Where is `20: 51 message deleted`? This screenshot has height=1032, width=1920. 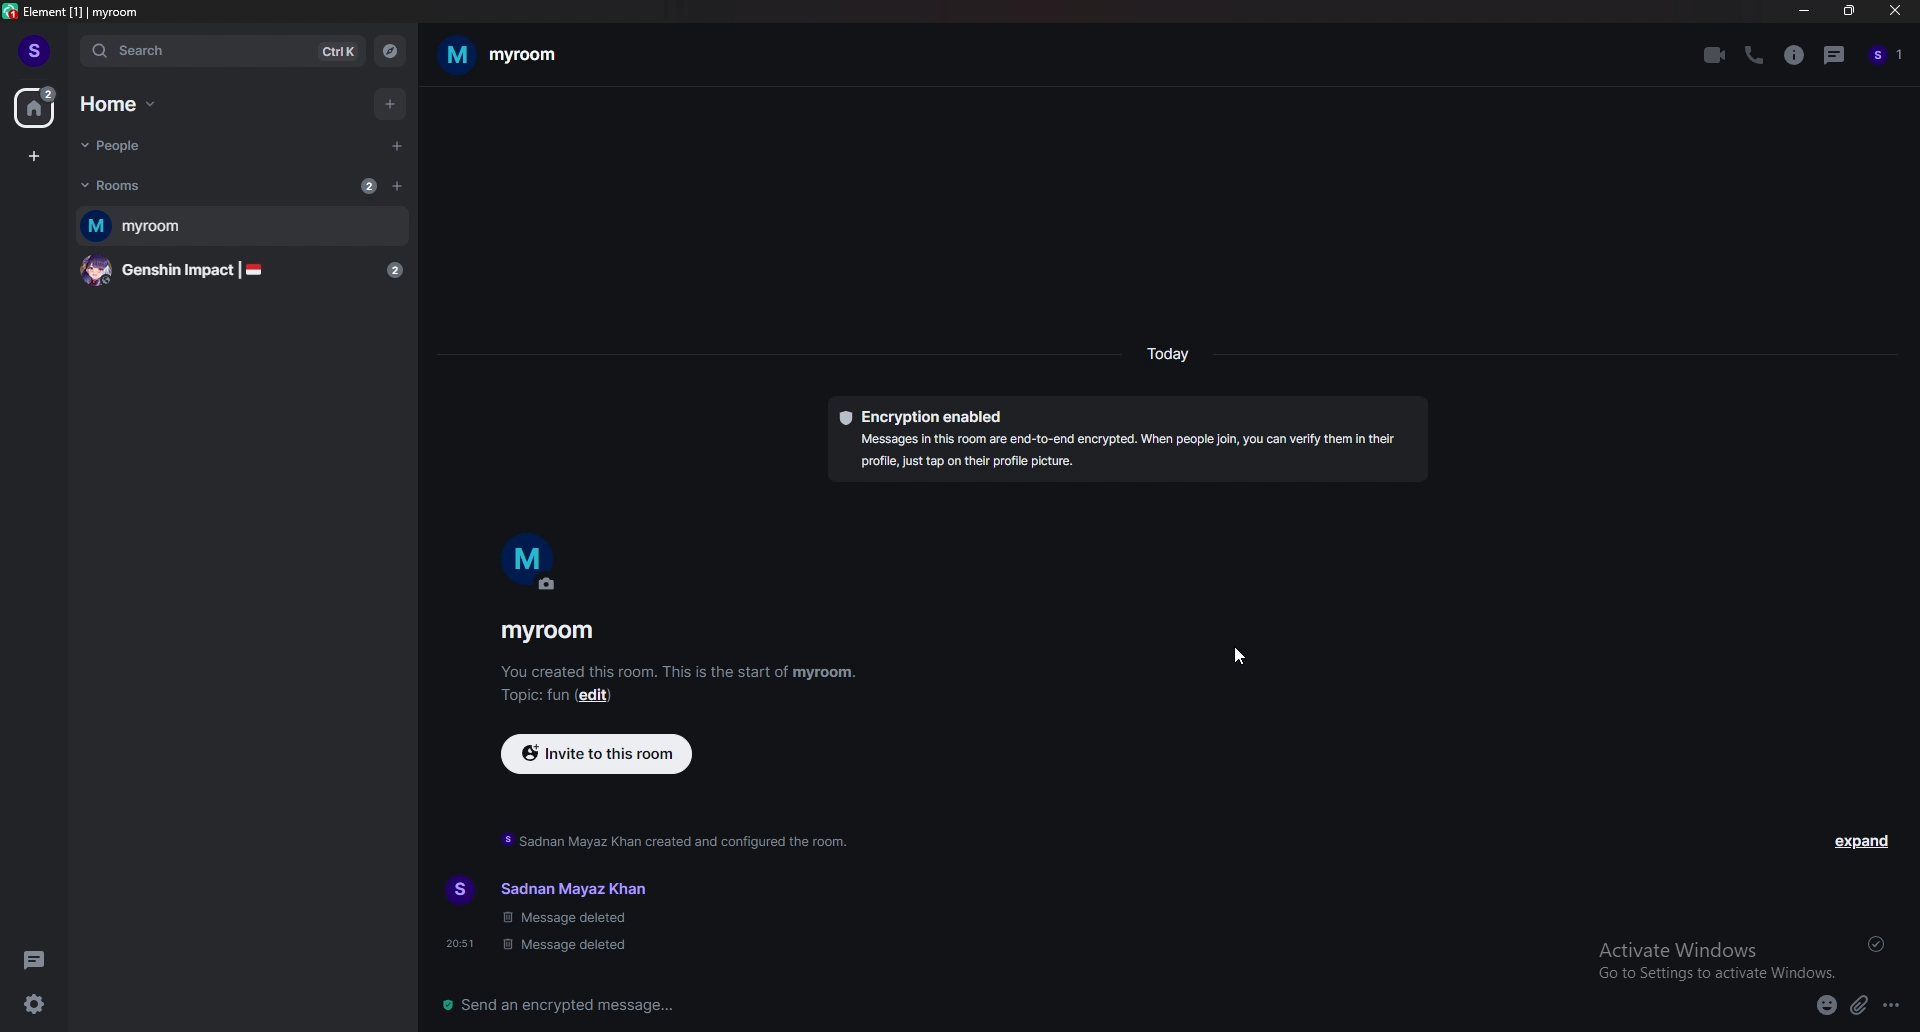 20: 51 message deleted is located at coordinates (552, 946).